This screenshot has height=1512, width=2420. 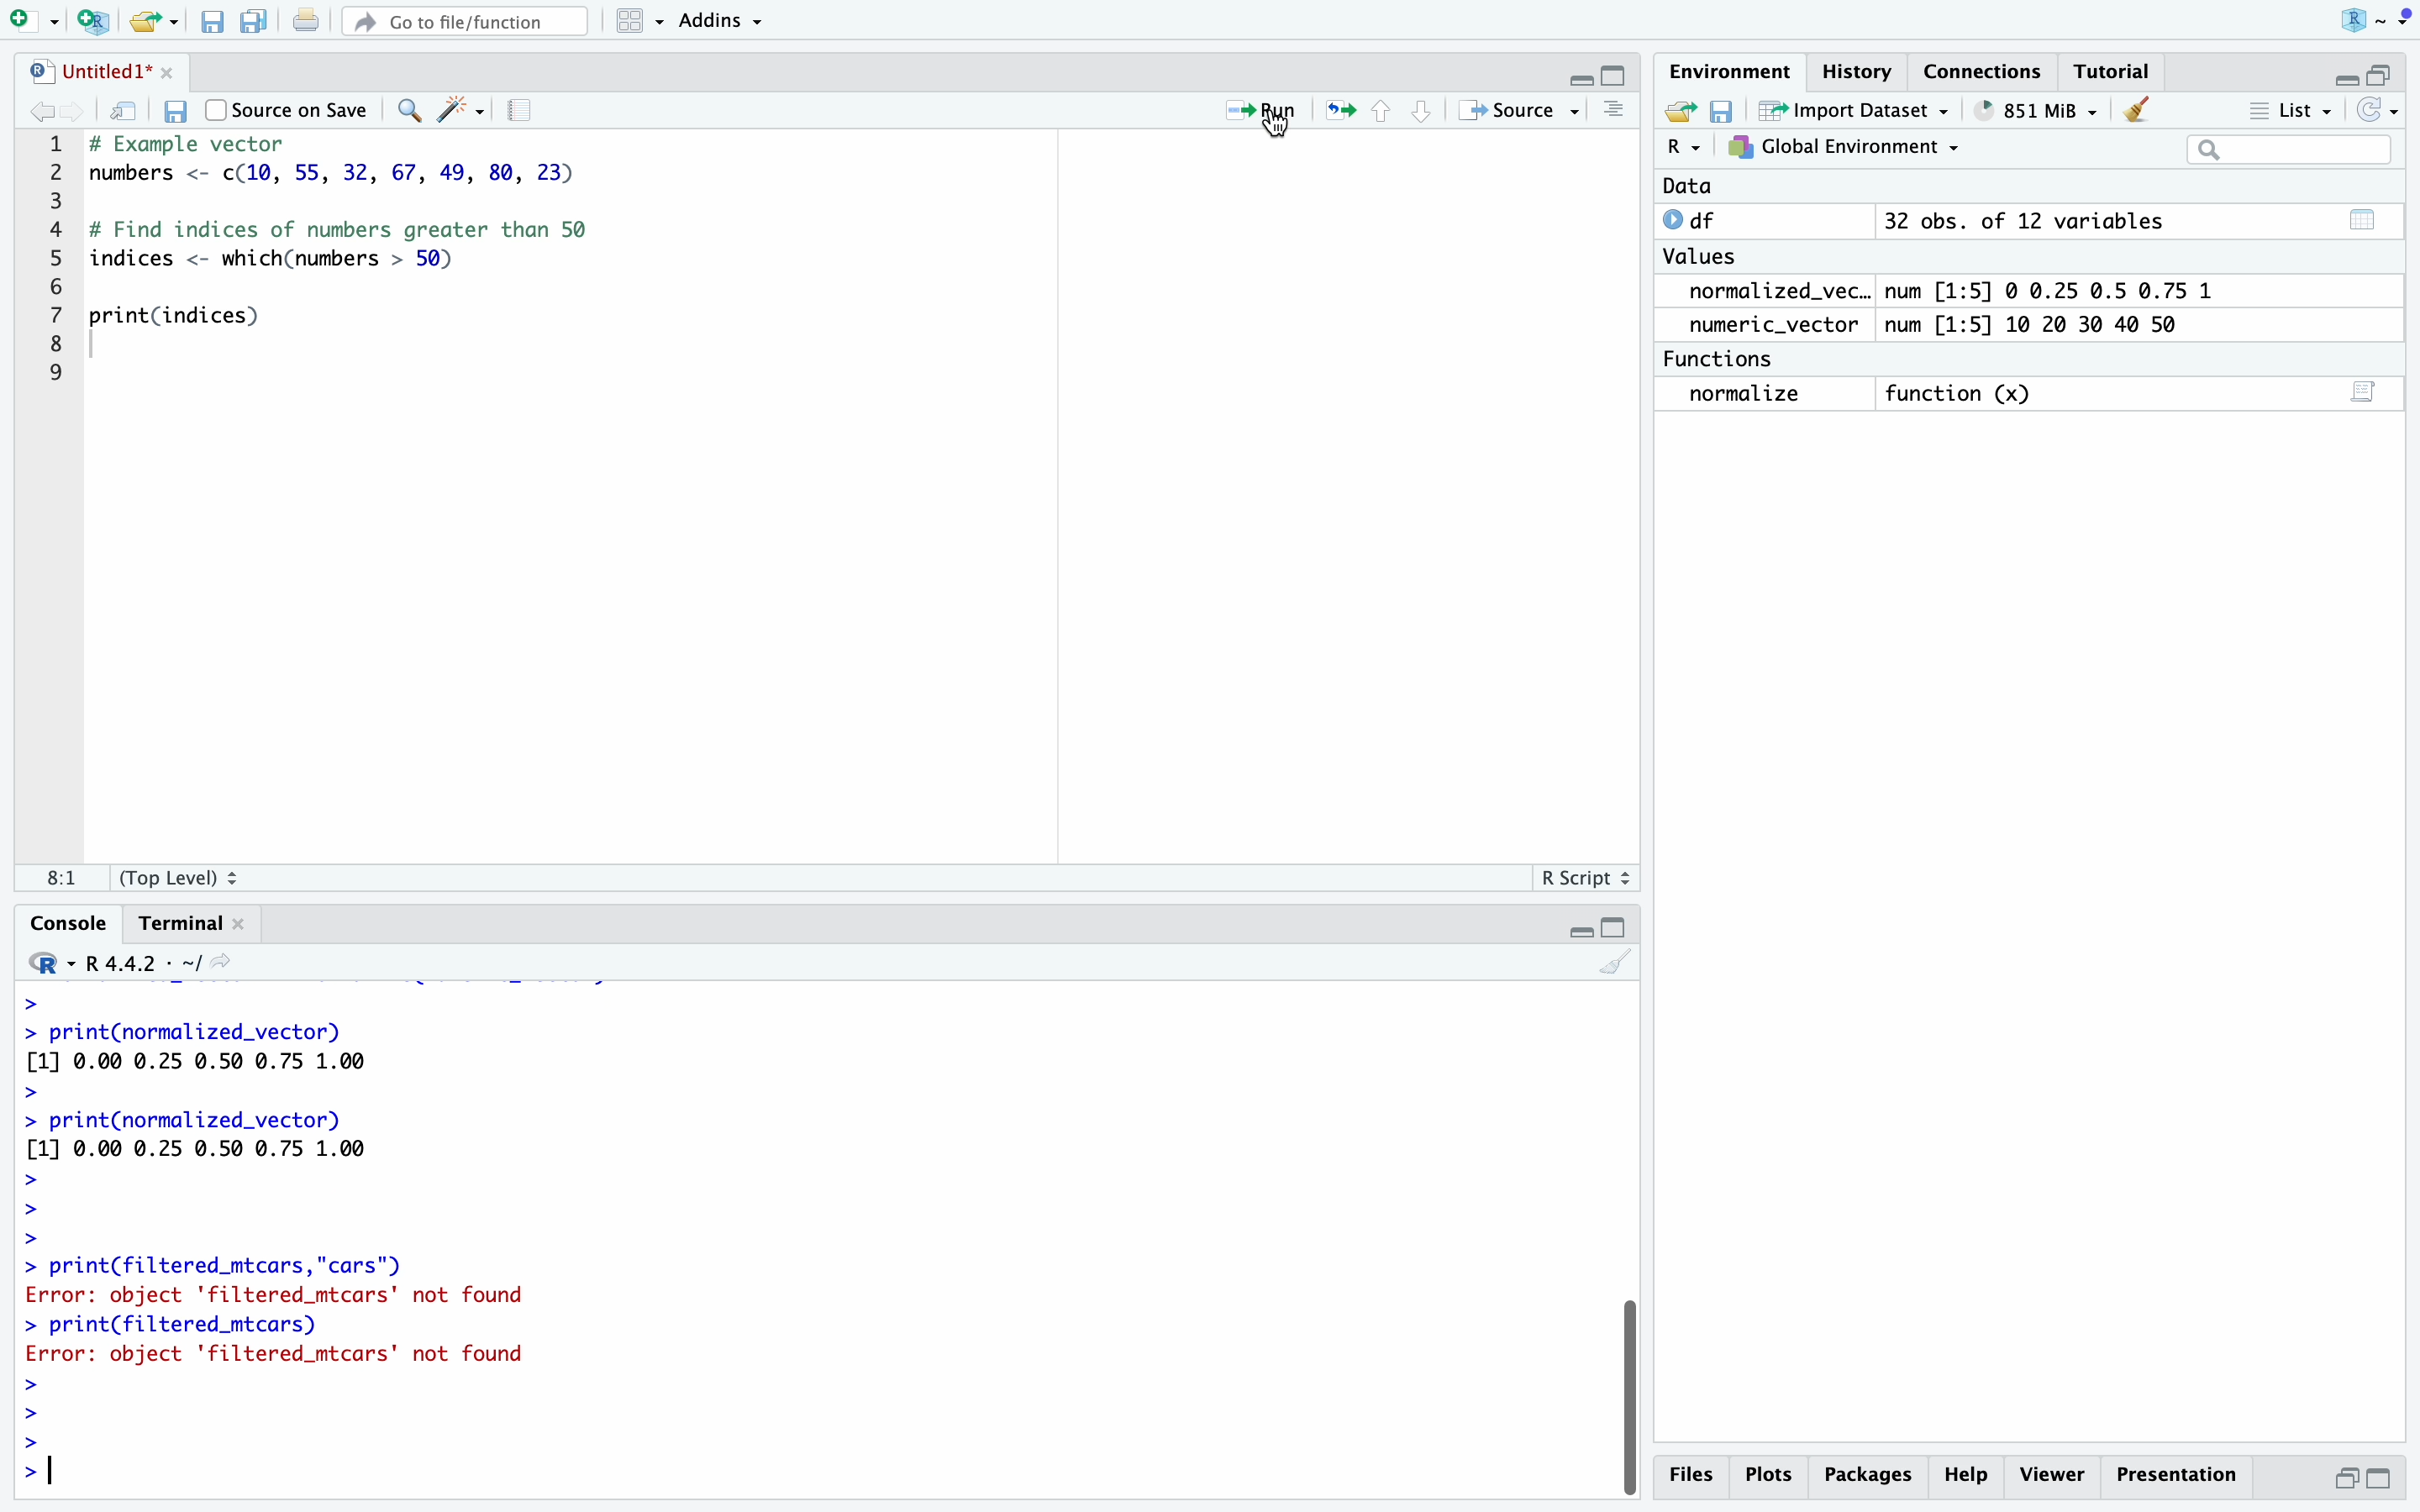 I want to click on WRITOR, so click(x=460, y=111).